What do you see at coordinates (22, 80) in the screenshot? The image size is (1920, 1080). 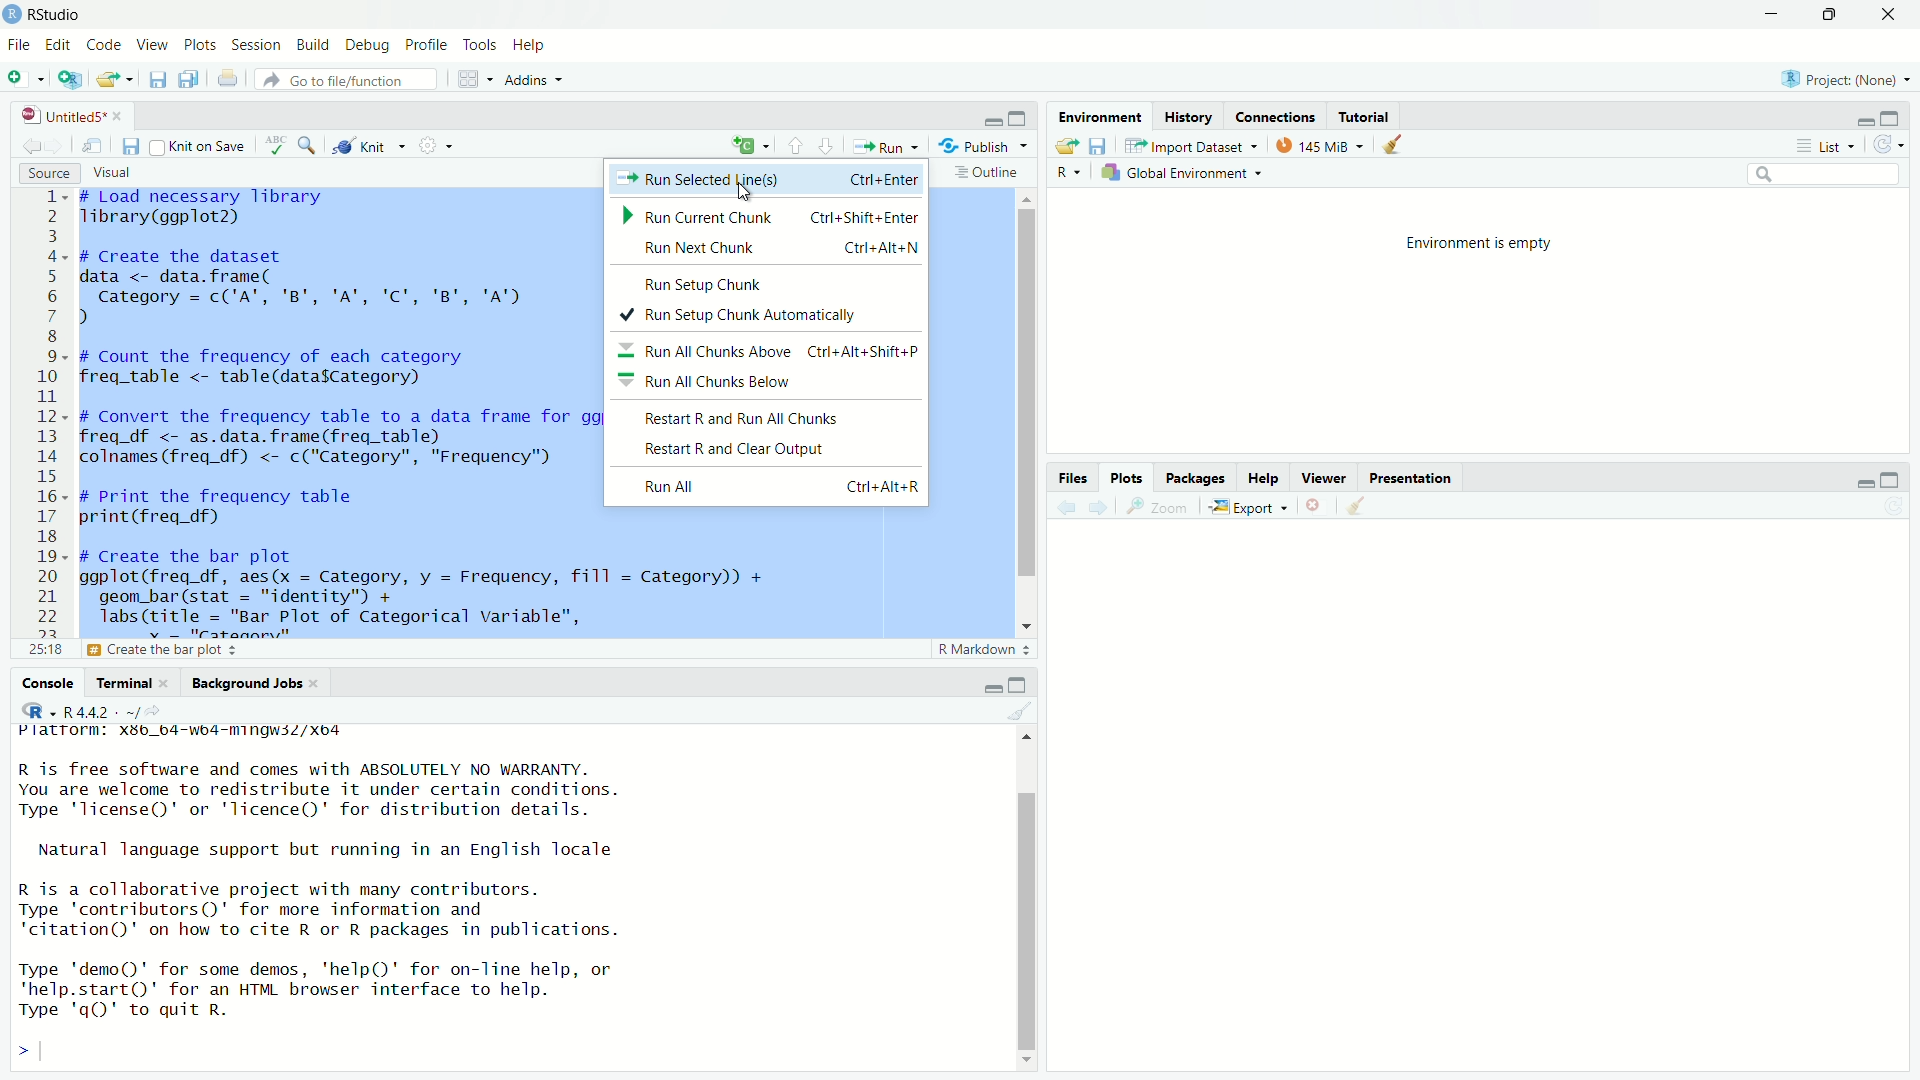 I see `new file` at bounding box center [22, 80].